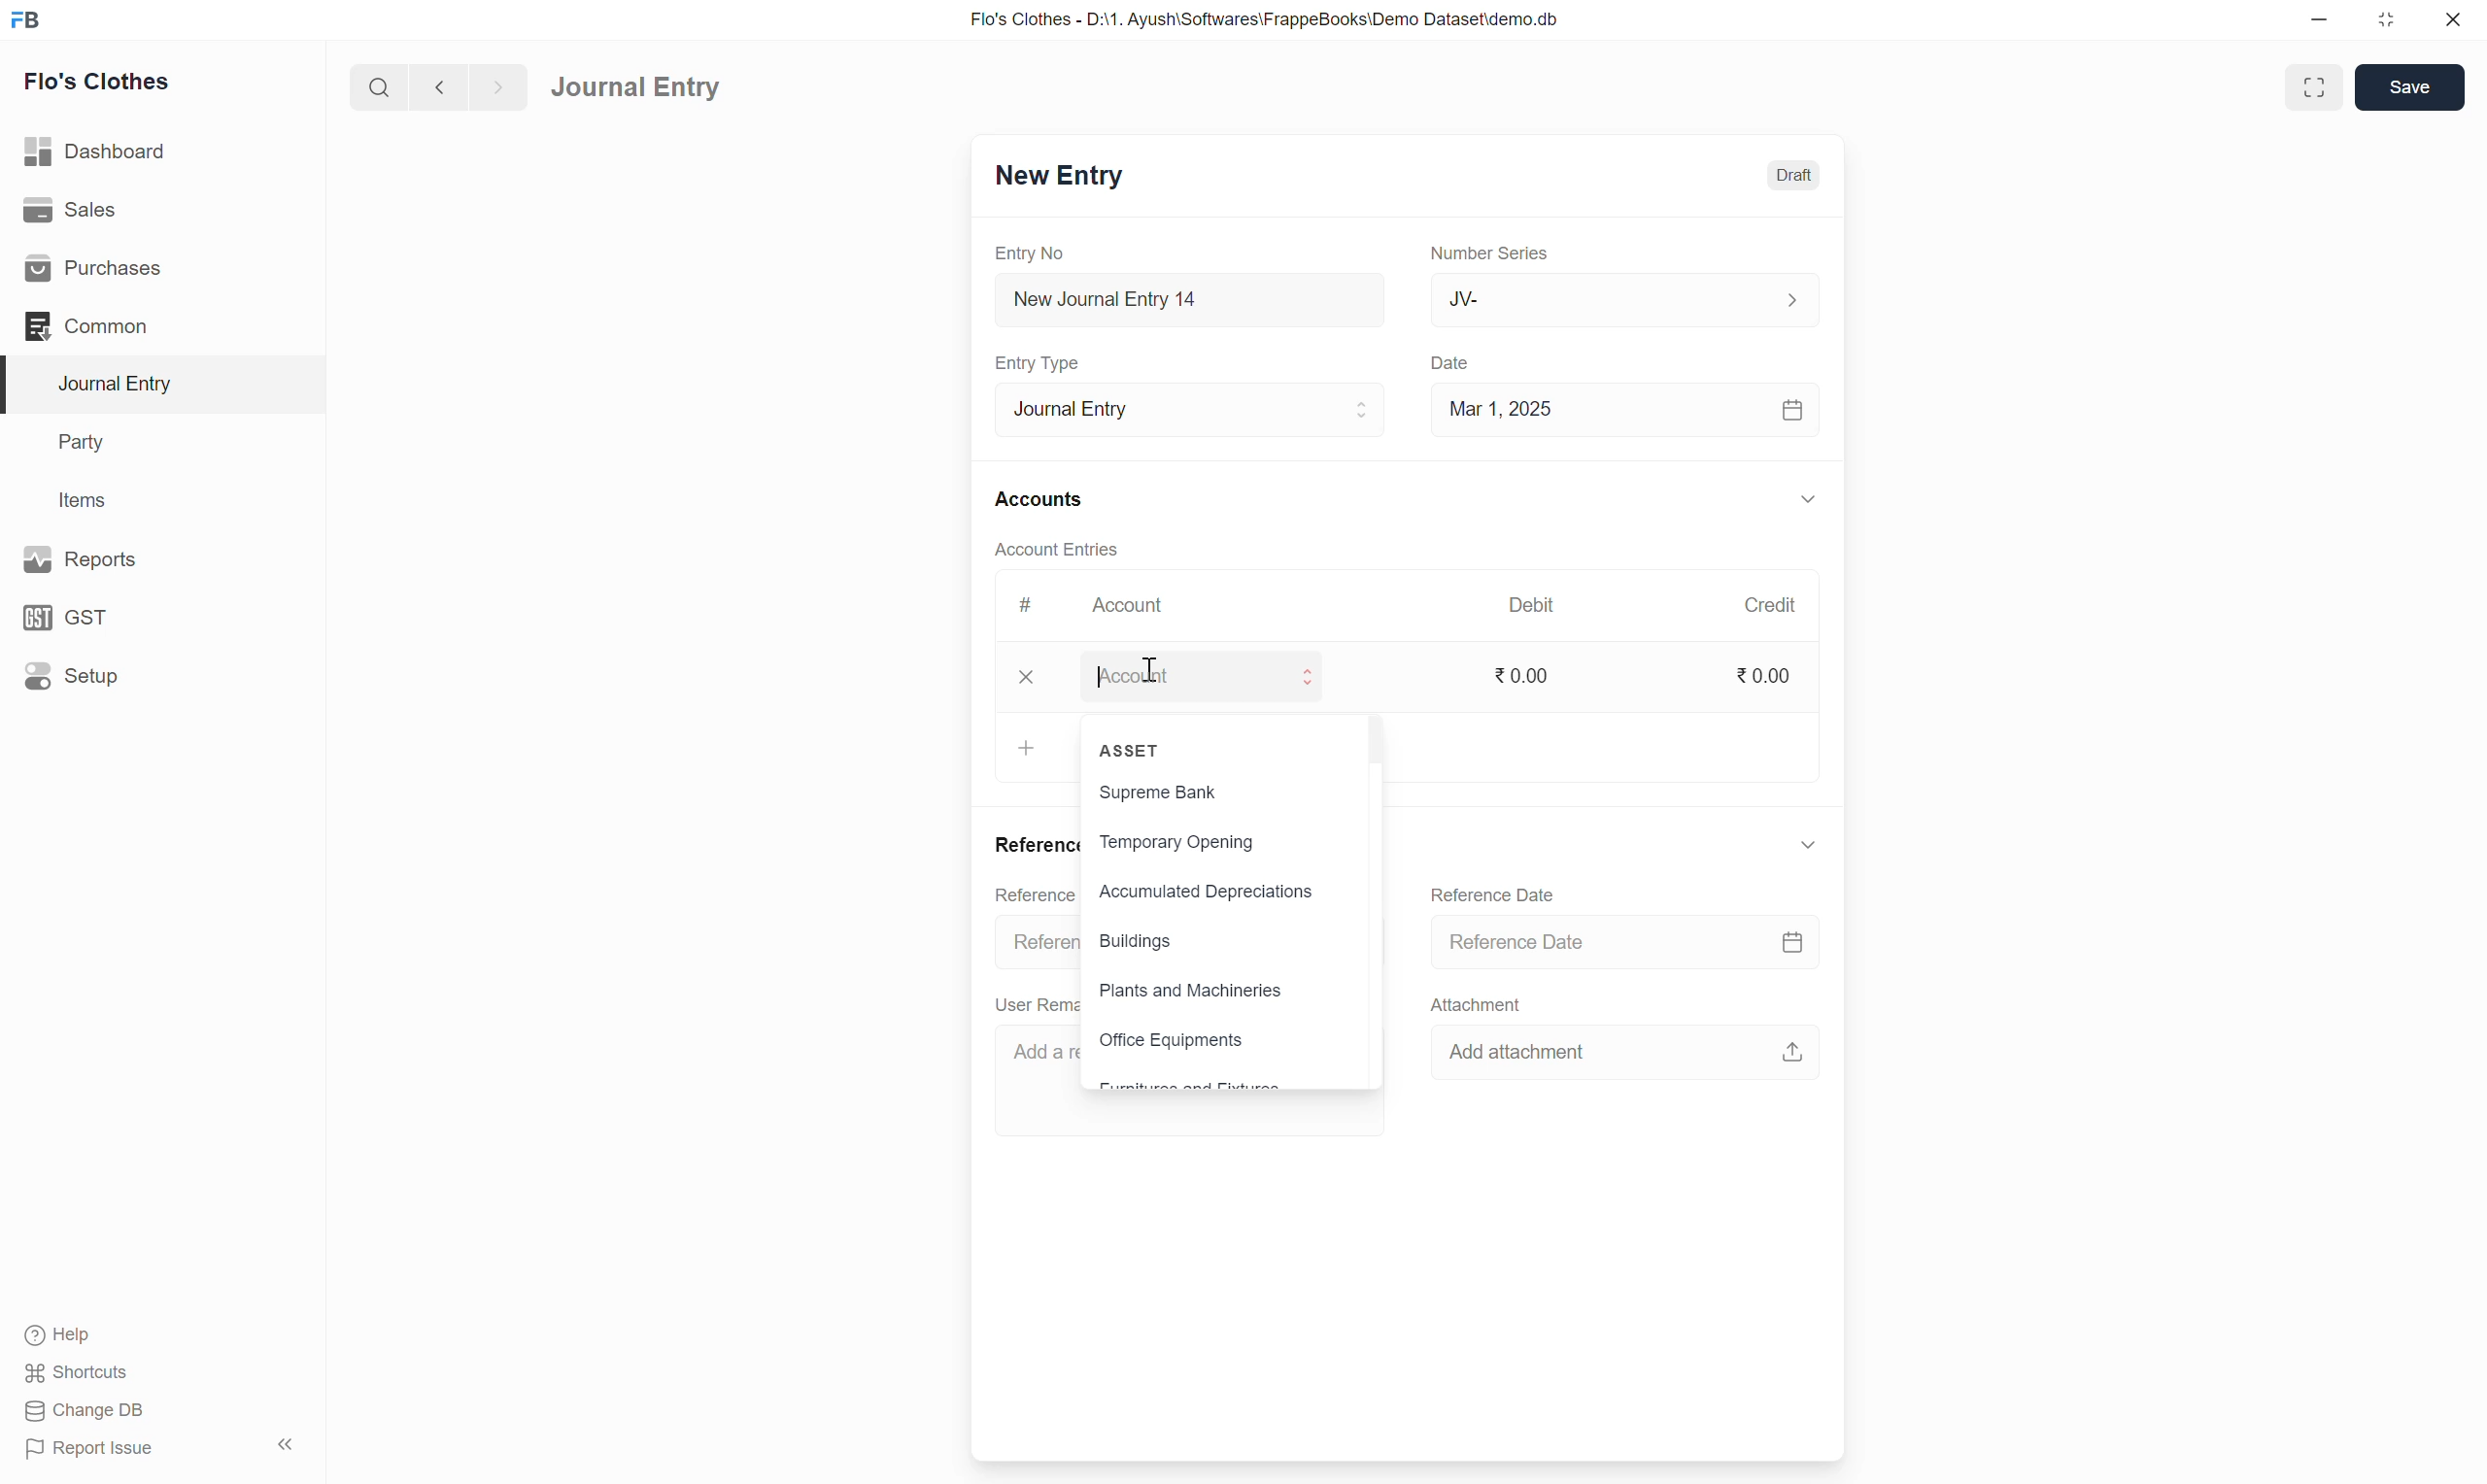 The image size is (2487, 1484). I want to click on x, so click(1030, 677).